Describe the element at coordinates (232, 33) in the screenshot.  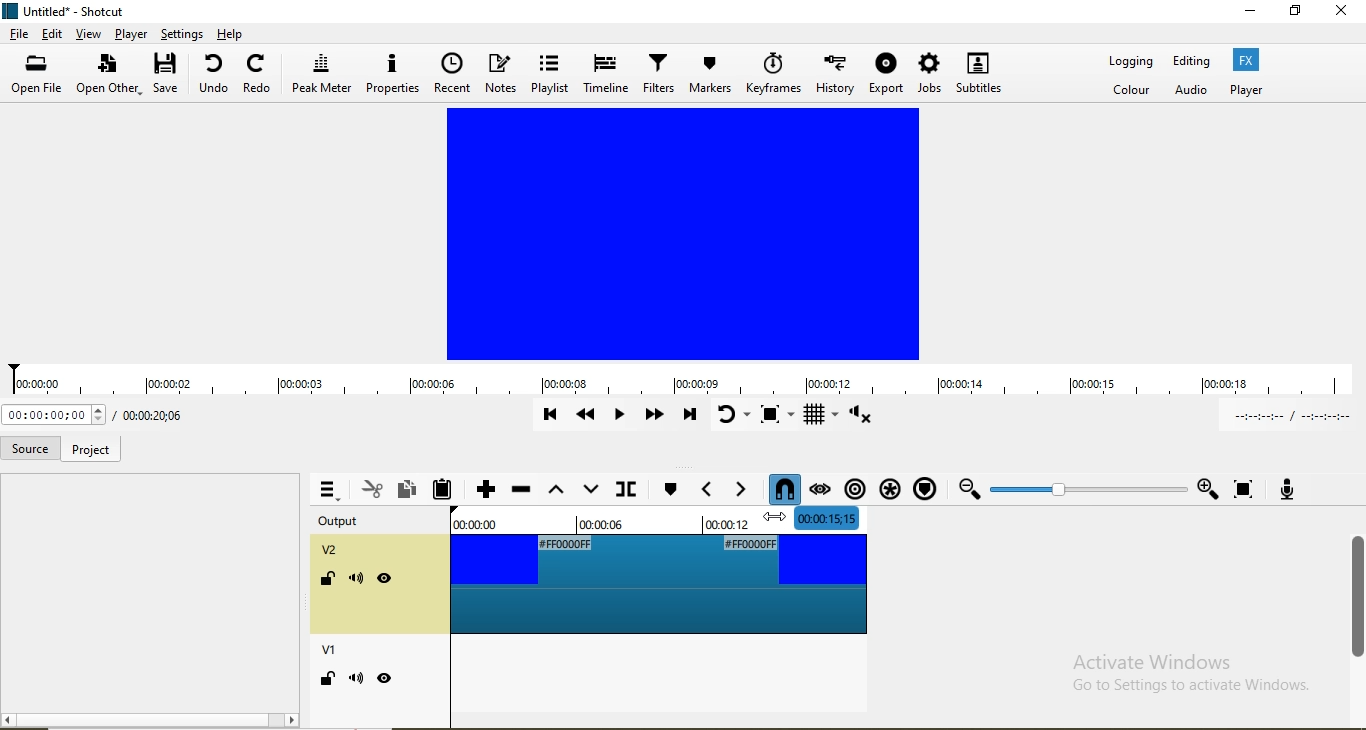
I see `help` at that location.